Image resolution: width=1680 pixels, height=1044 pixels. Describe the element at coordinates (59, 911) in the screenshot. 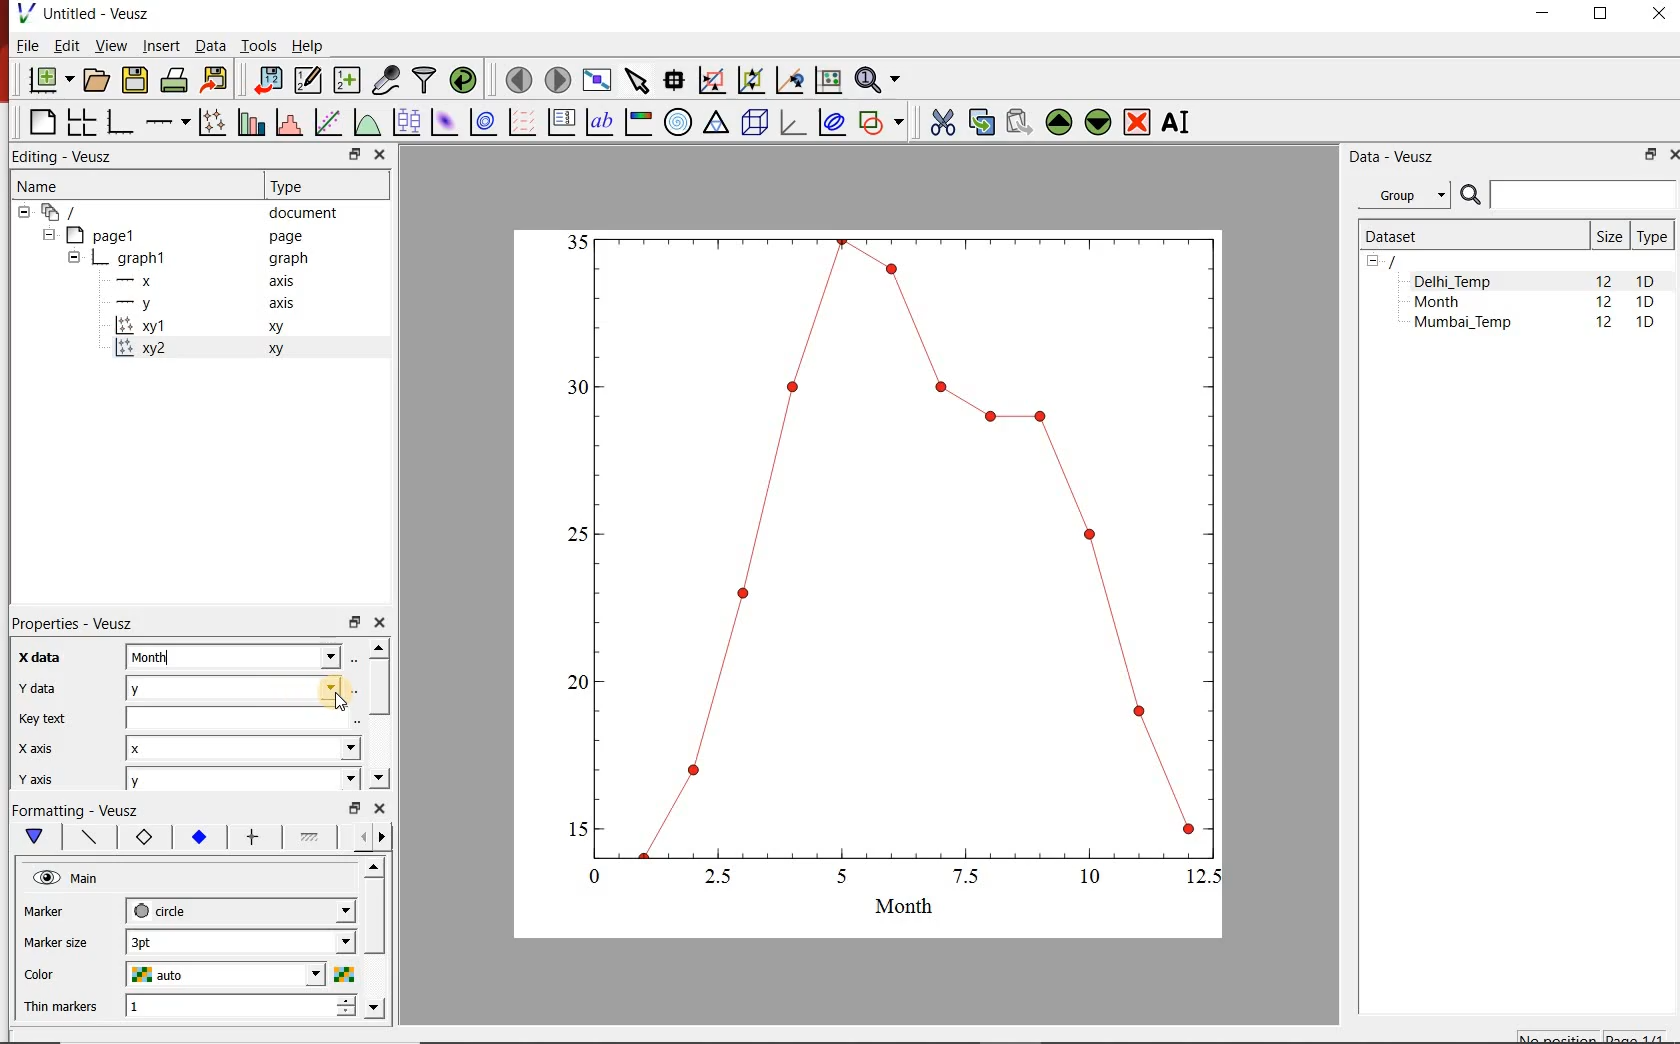

I see `marker` at that location.